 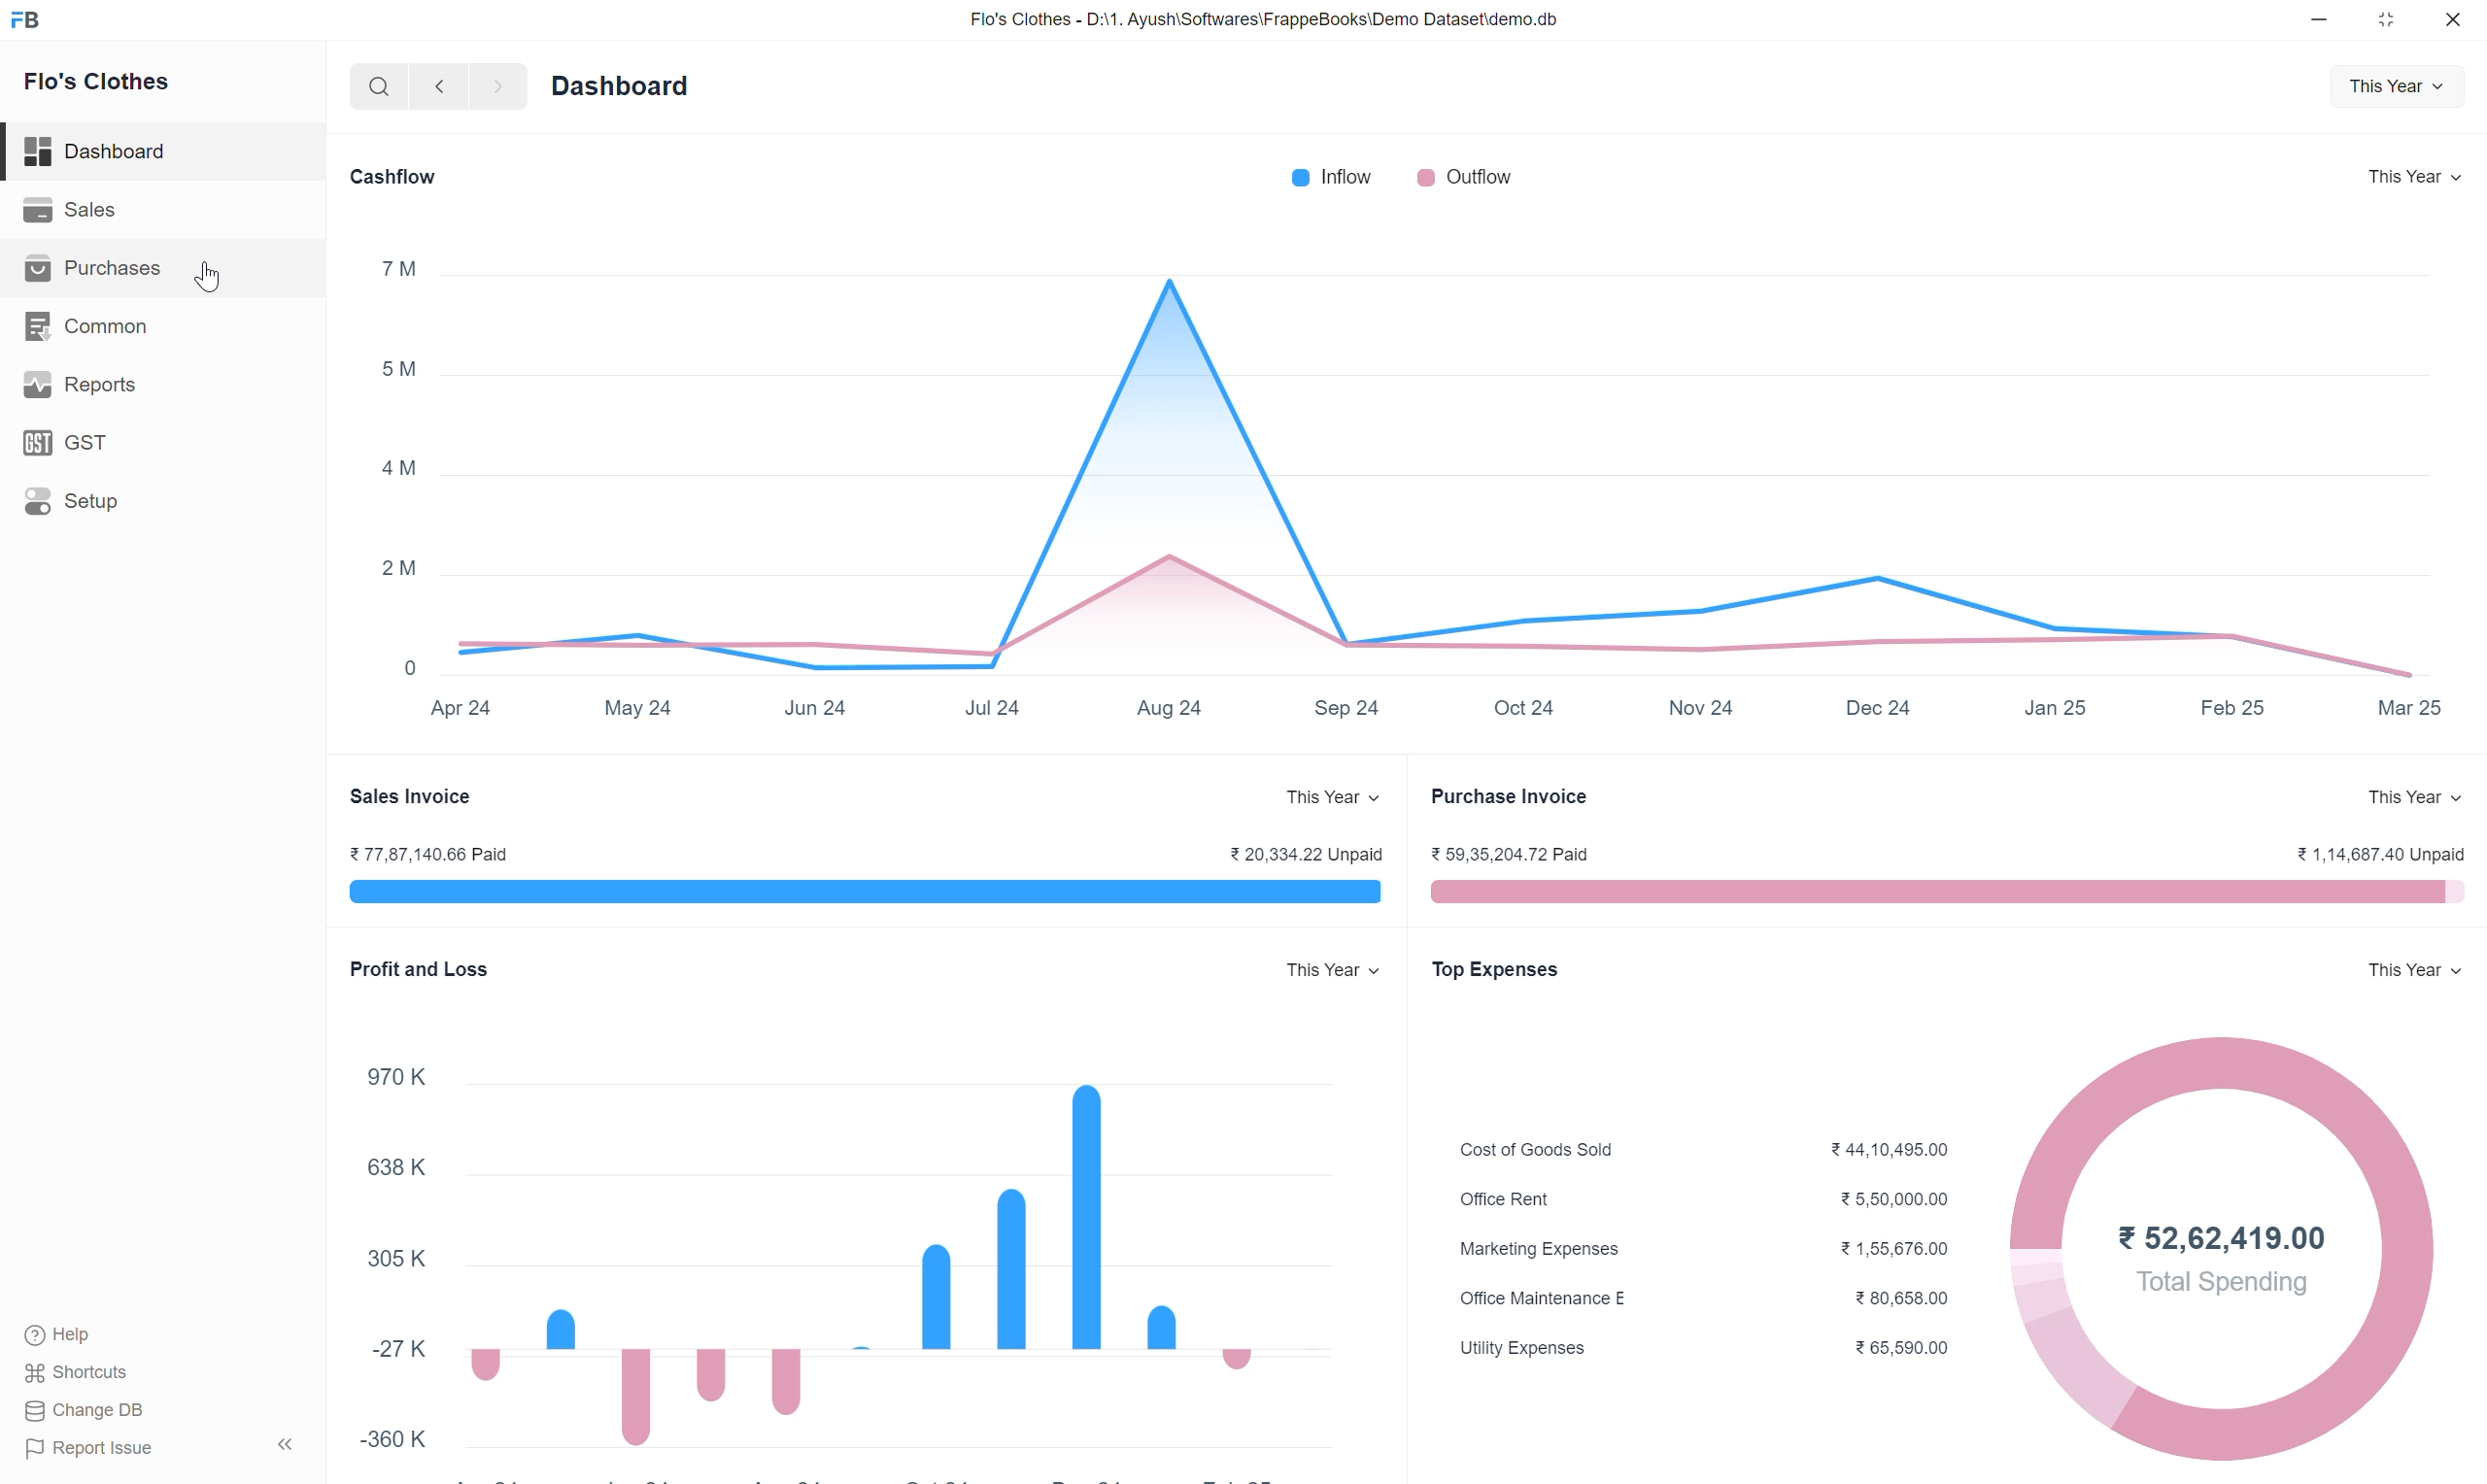 I want to click on 0, so click(x=410, y=667).